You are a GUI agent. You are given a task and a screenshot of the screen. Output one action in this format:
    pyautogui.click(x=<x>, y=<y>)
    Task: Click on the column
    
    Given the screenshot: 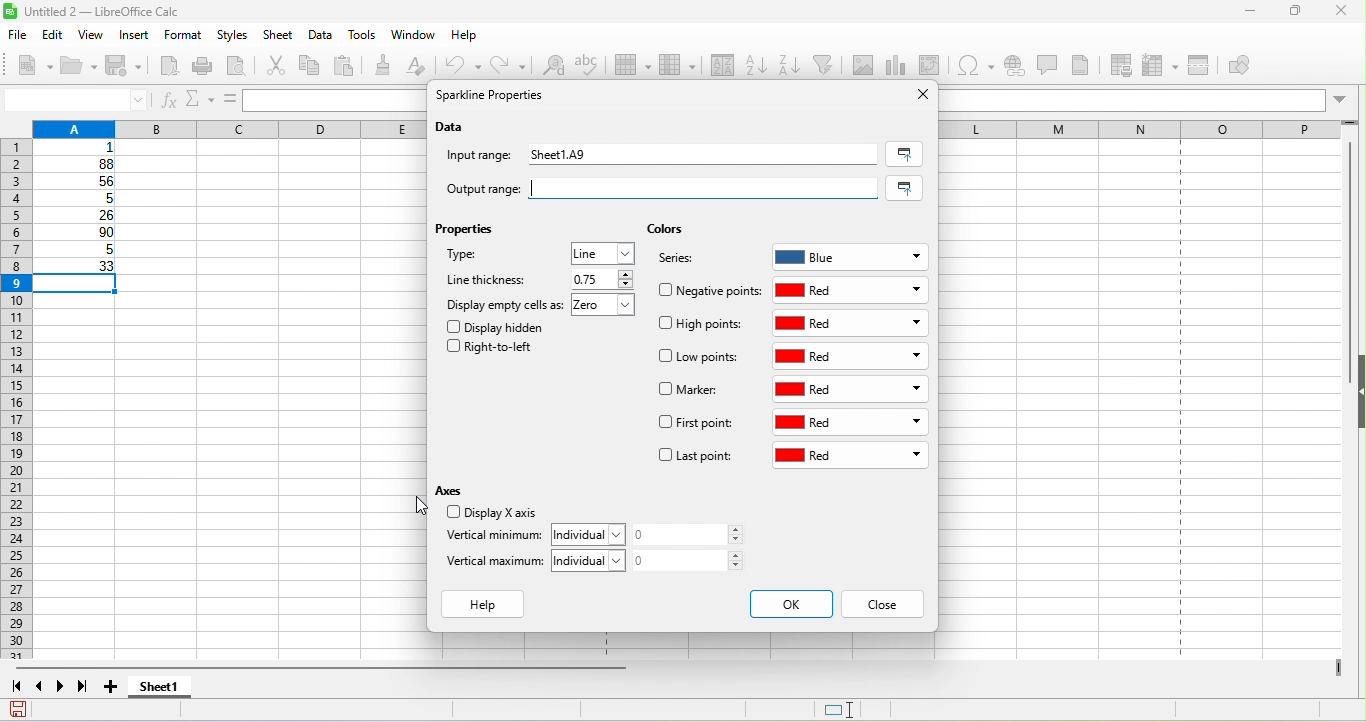 What is the action you would take?
    pyautogui.click(x=225, y=127)
    